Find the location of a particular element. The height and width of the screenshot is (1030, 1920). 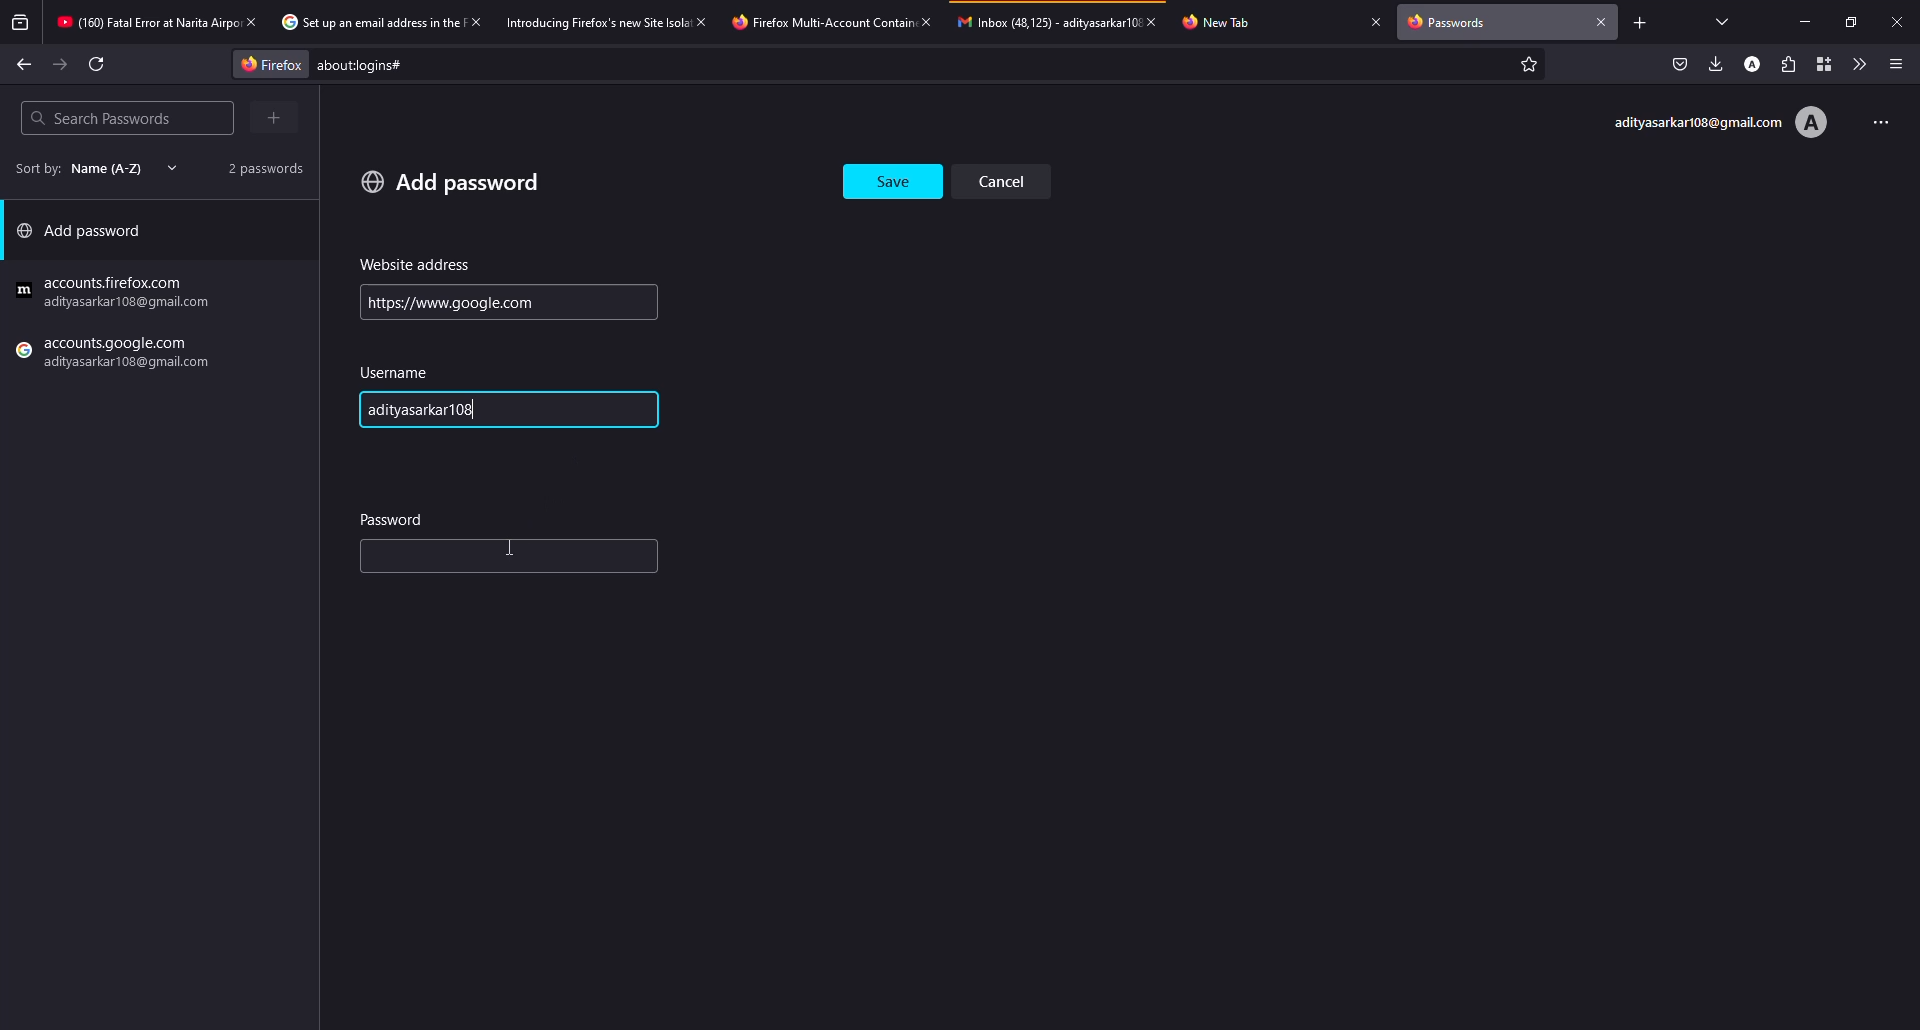

tab is located at coordinates (1227, 21).